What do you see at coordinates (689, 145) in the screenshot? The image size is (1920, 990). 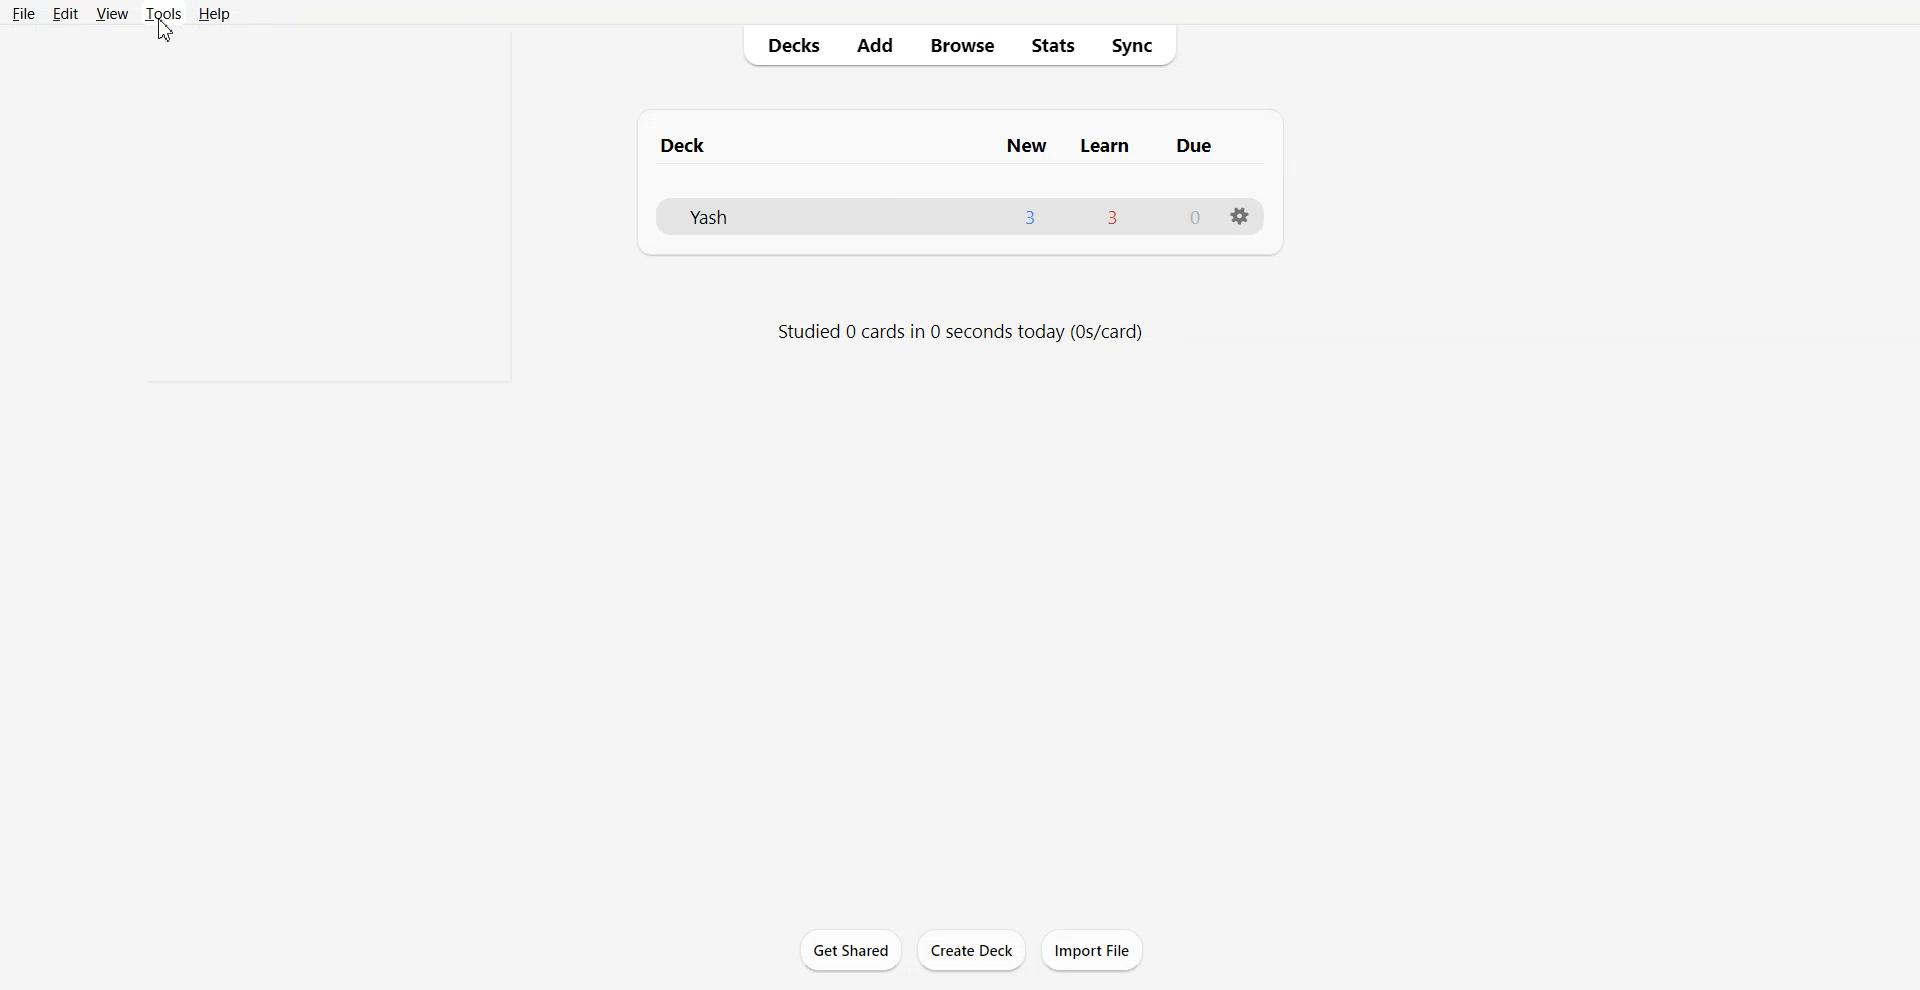 I see `Text 1` at bounding box center [689, 145].